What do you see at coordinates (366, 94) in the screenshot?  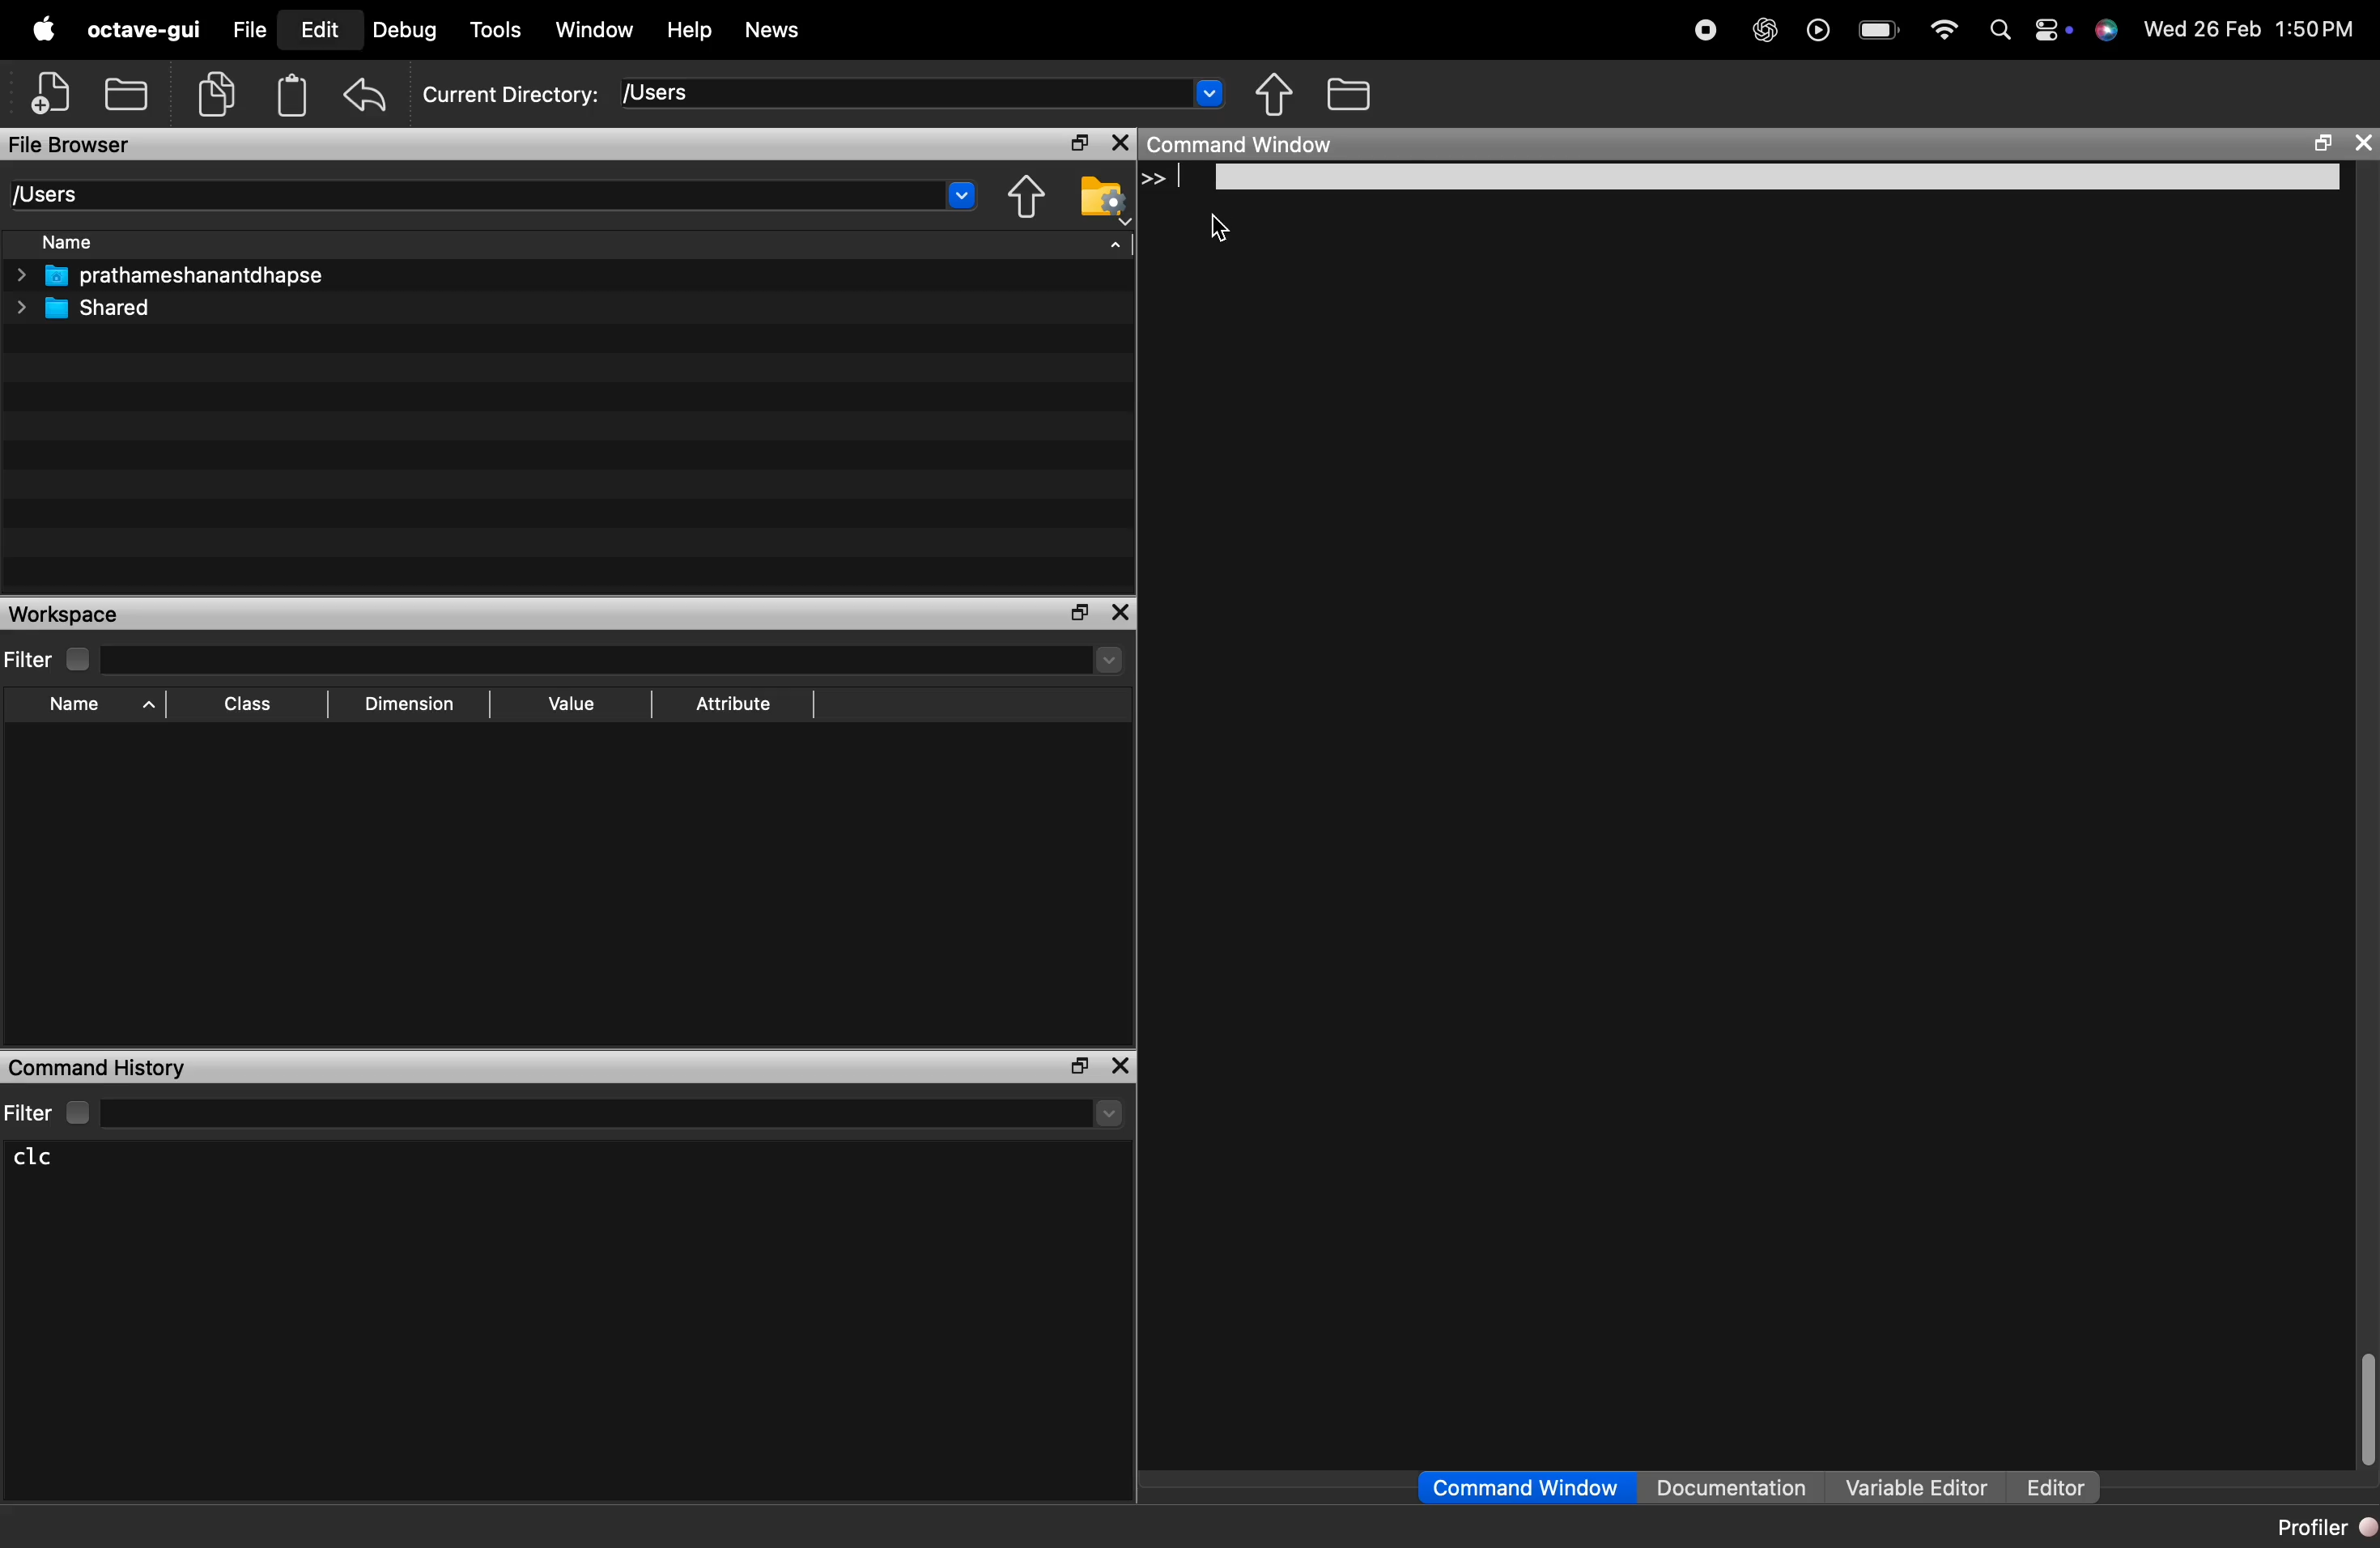 I see `Undo` at bounding box center [366, 94].